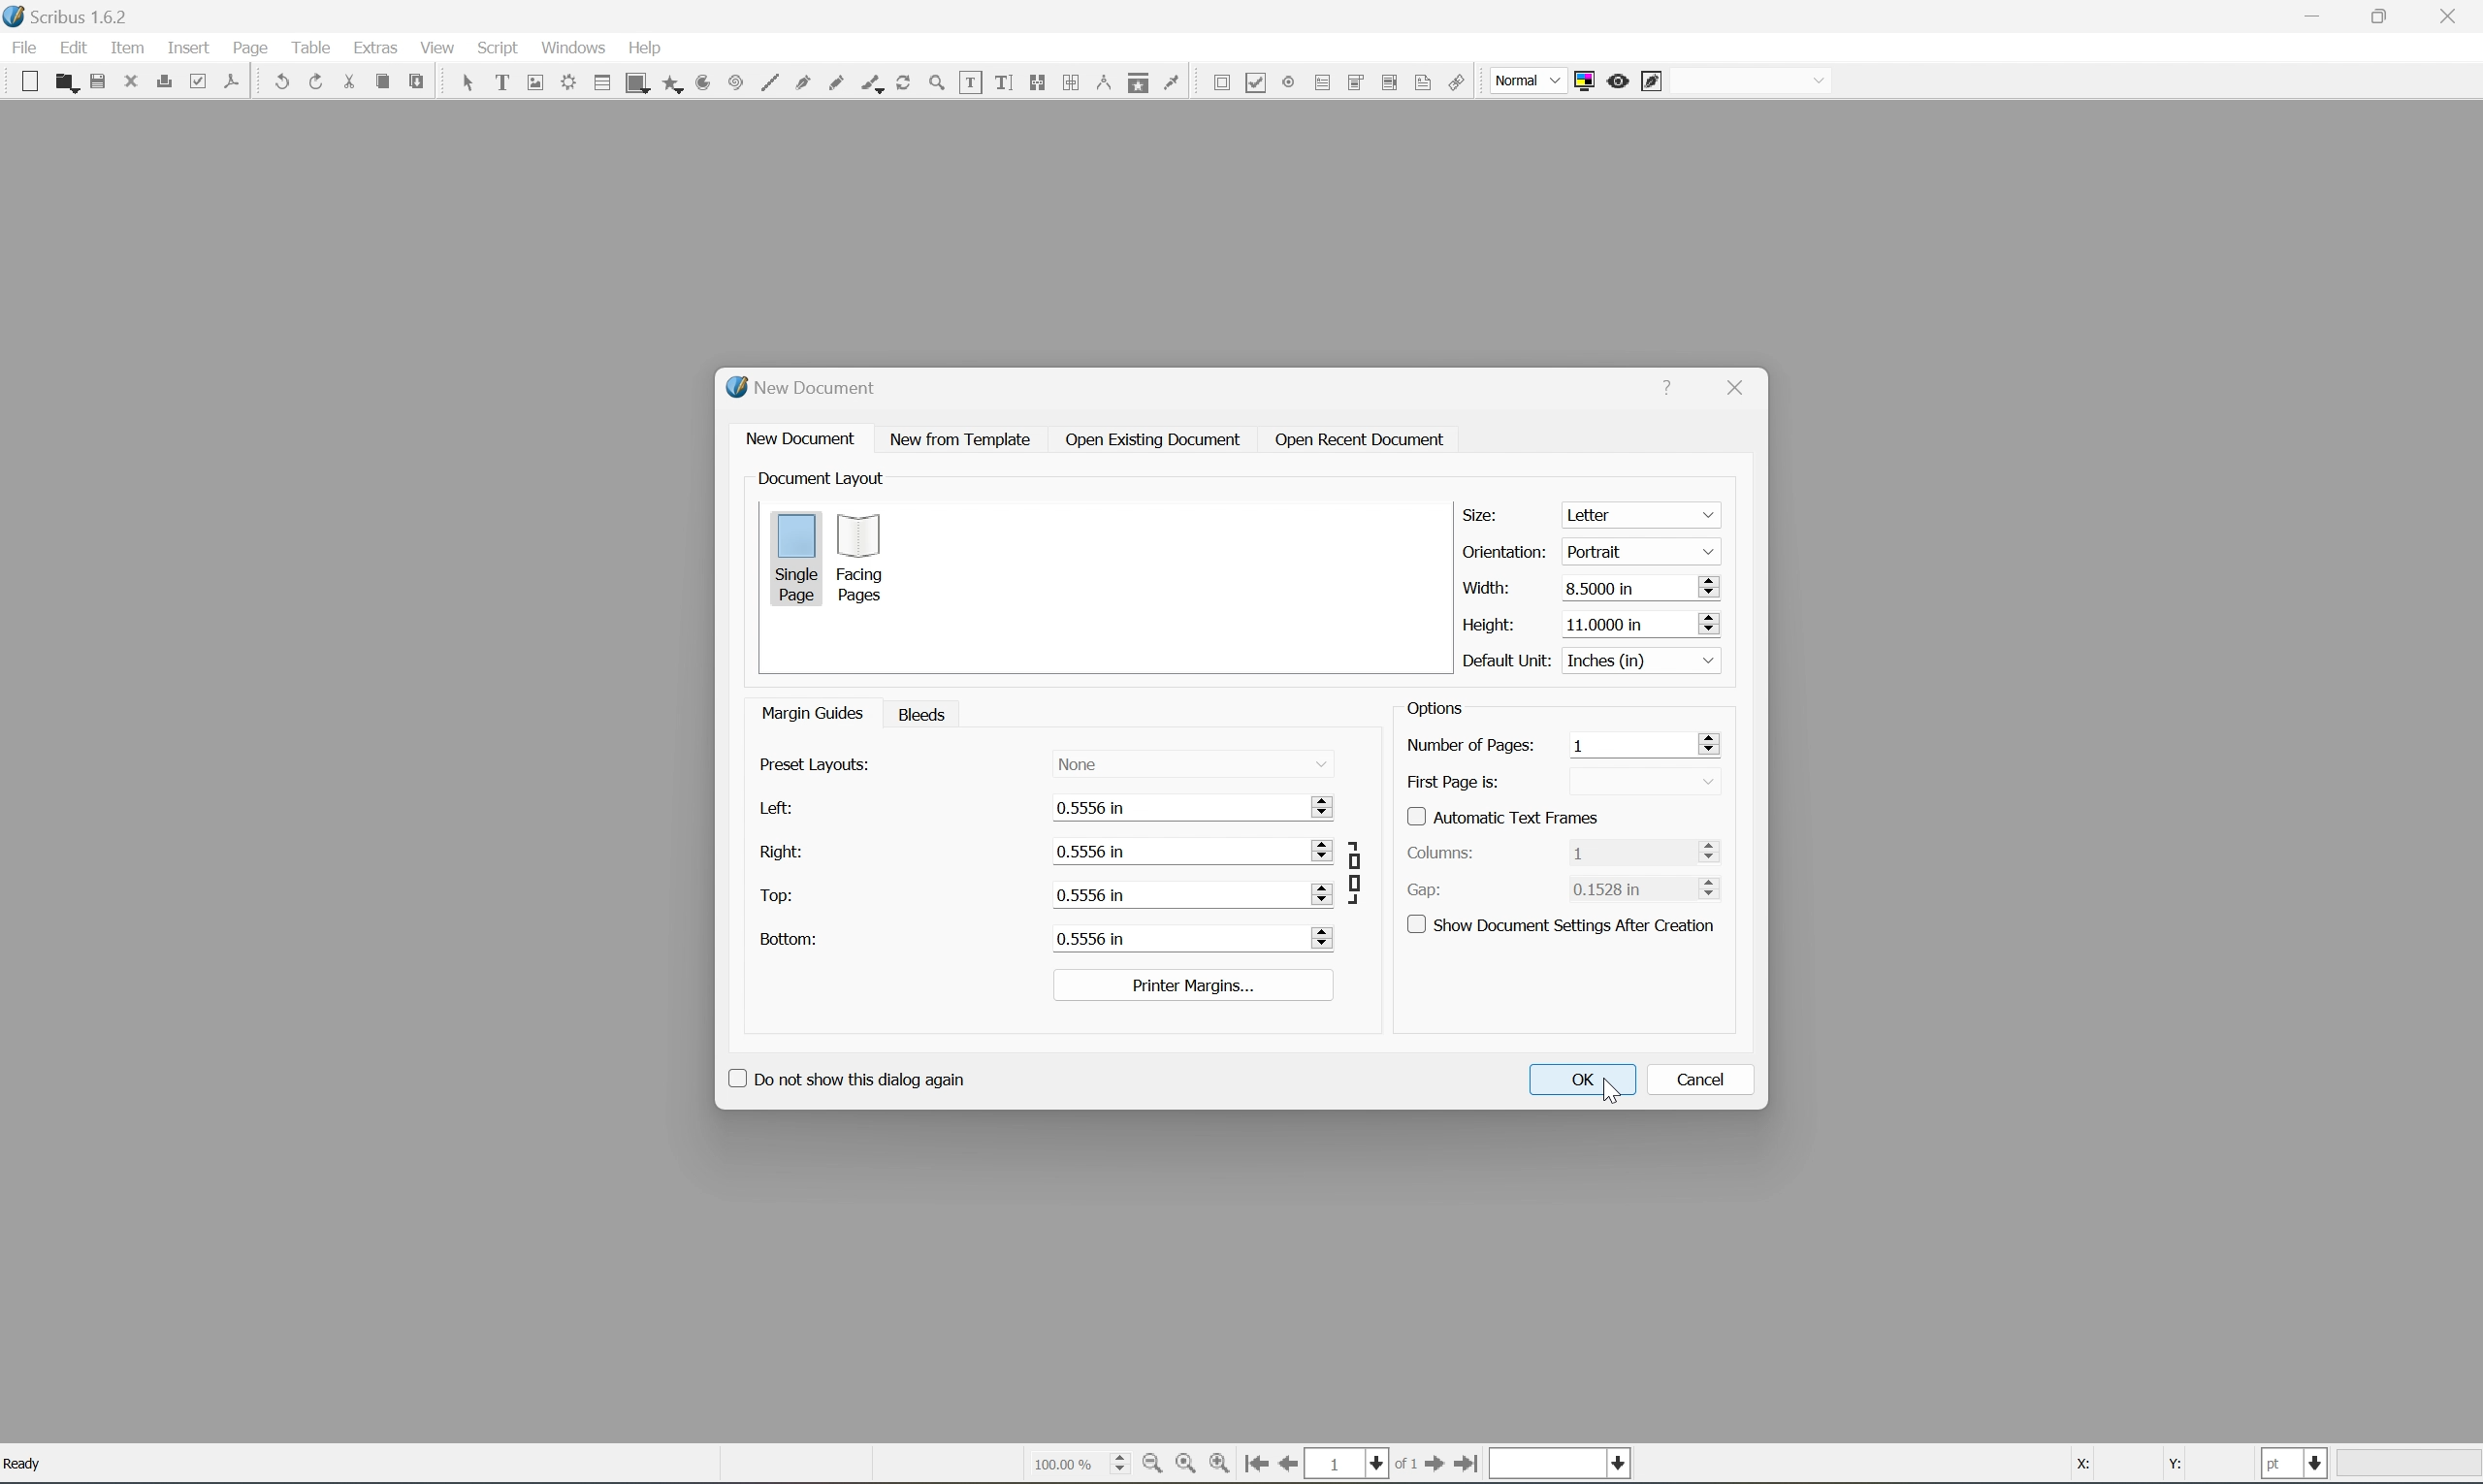 The height and width of the screenshot is (1484, 2483). Describe the element at coordinates (796, 937) in the screenshot. I see `button:` at that location.